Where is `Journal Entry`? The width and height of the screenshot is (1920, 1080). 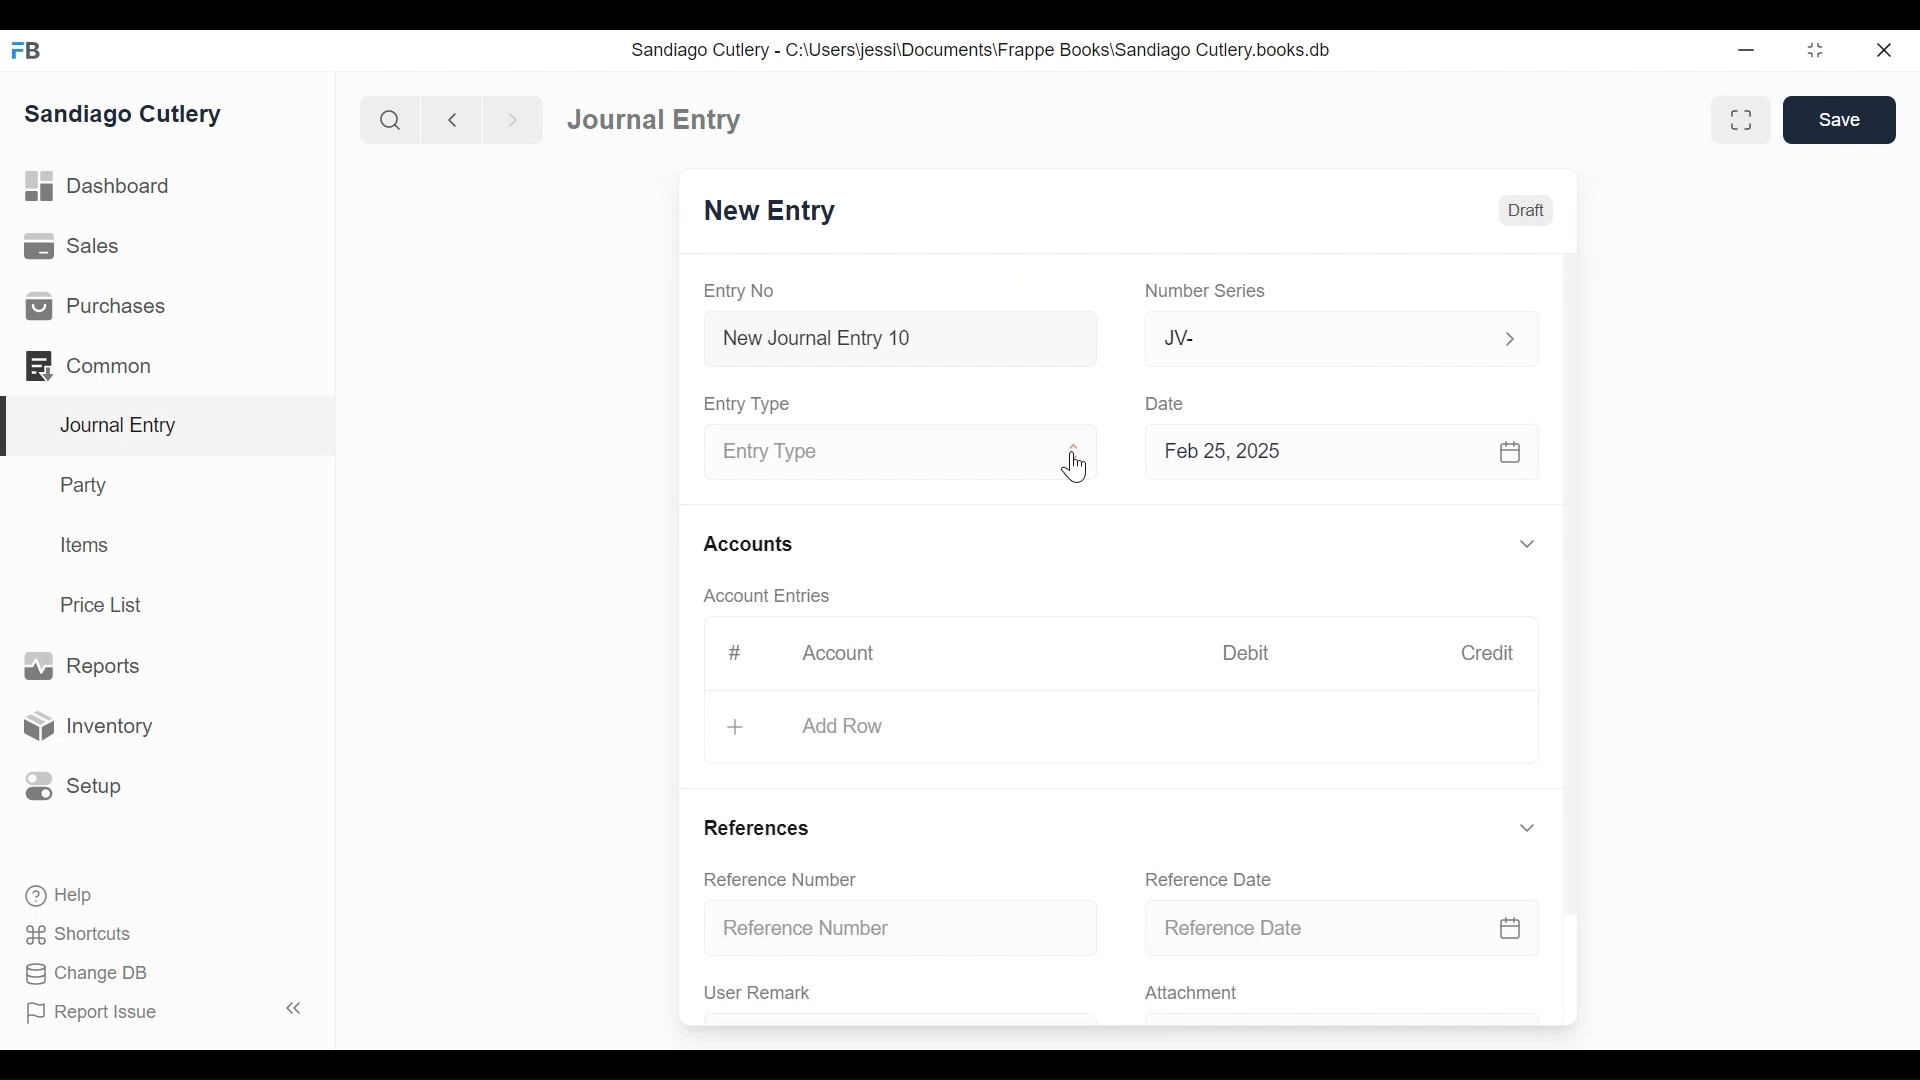 Journal Entry is located at coordinates (169, 426).